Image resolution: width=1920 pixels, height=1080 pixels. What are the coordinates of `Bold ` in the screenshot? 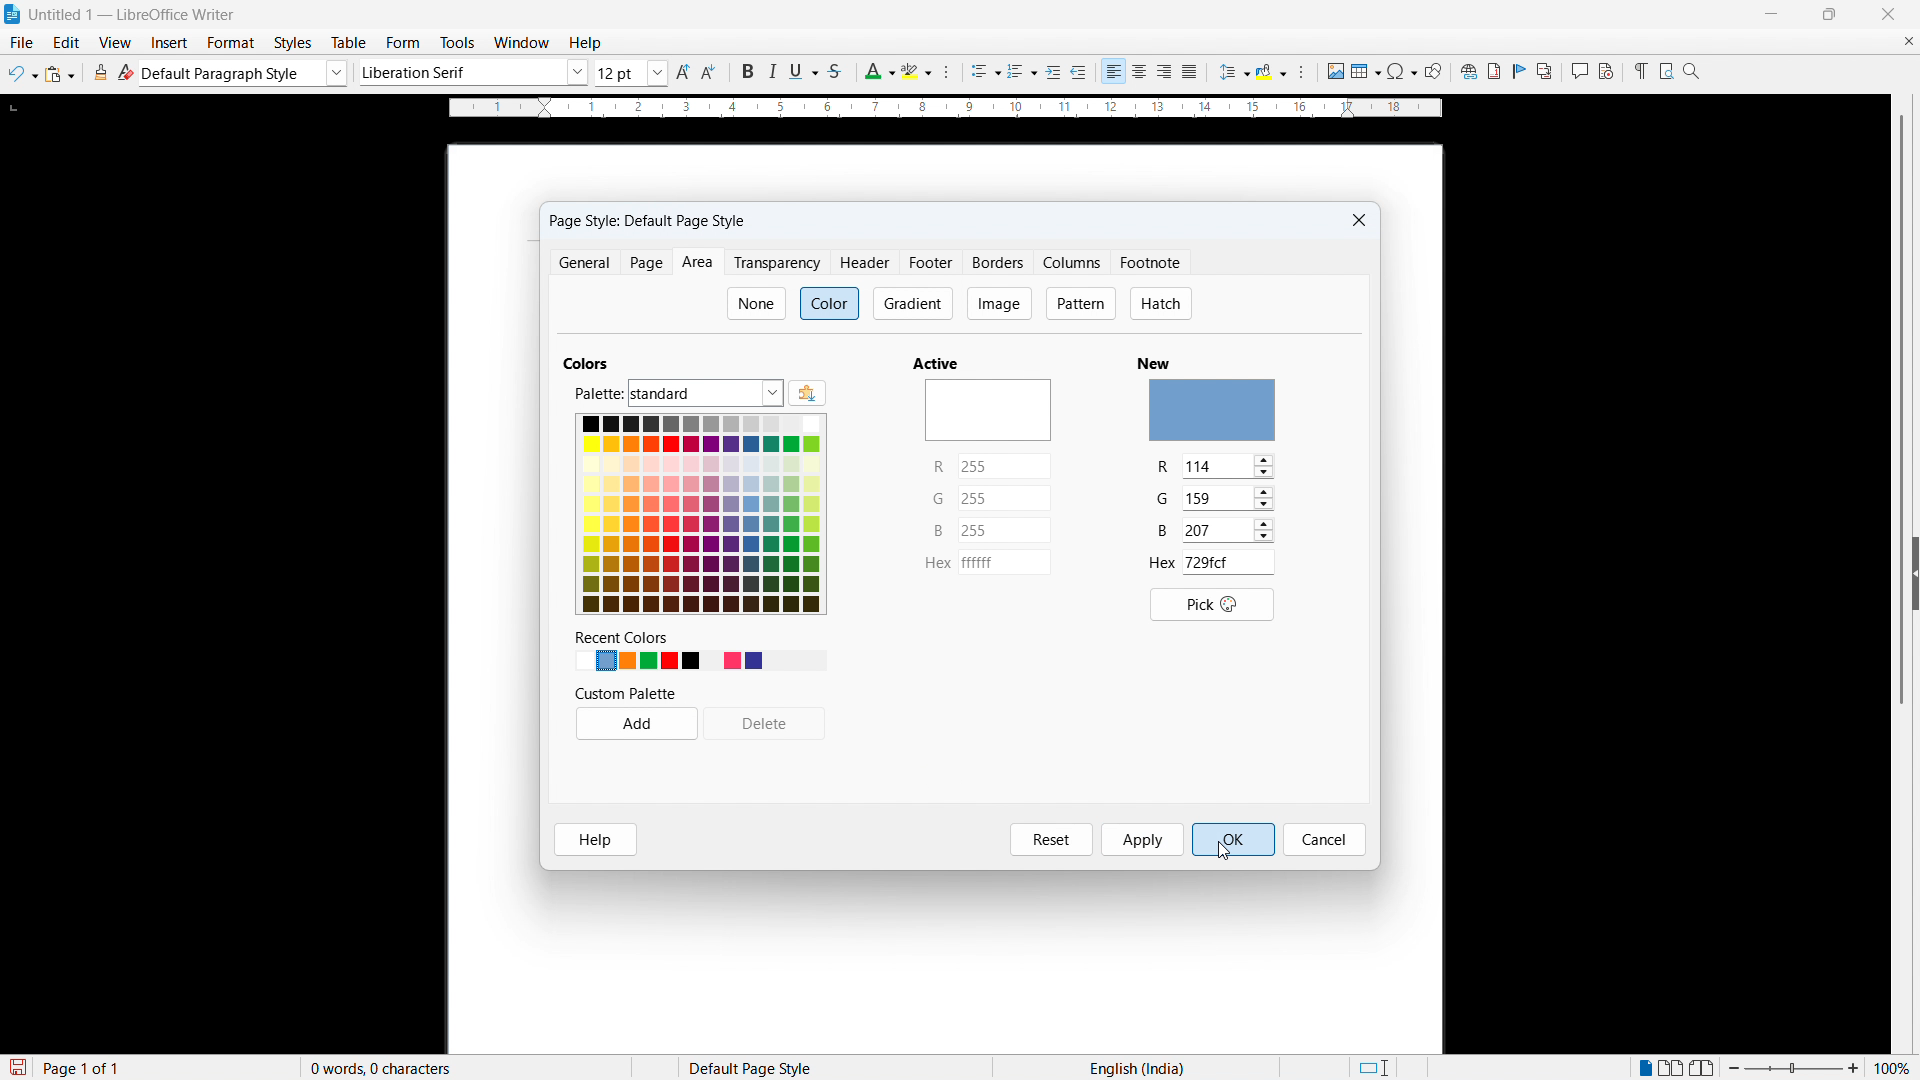 It's located at (745, 71).